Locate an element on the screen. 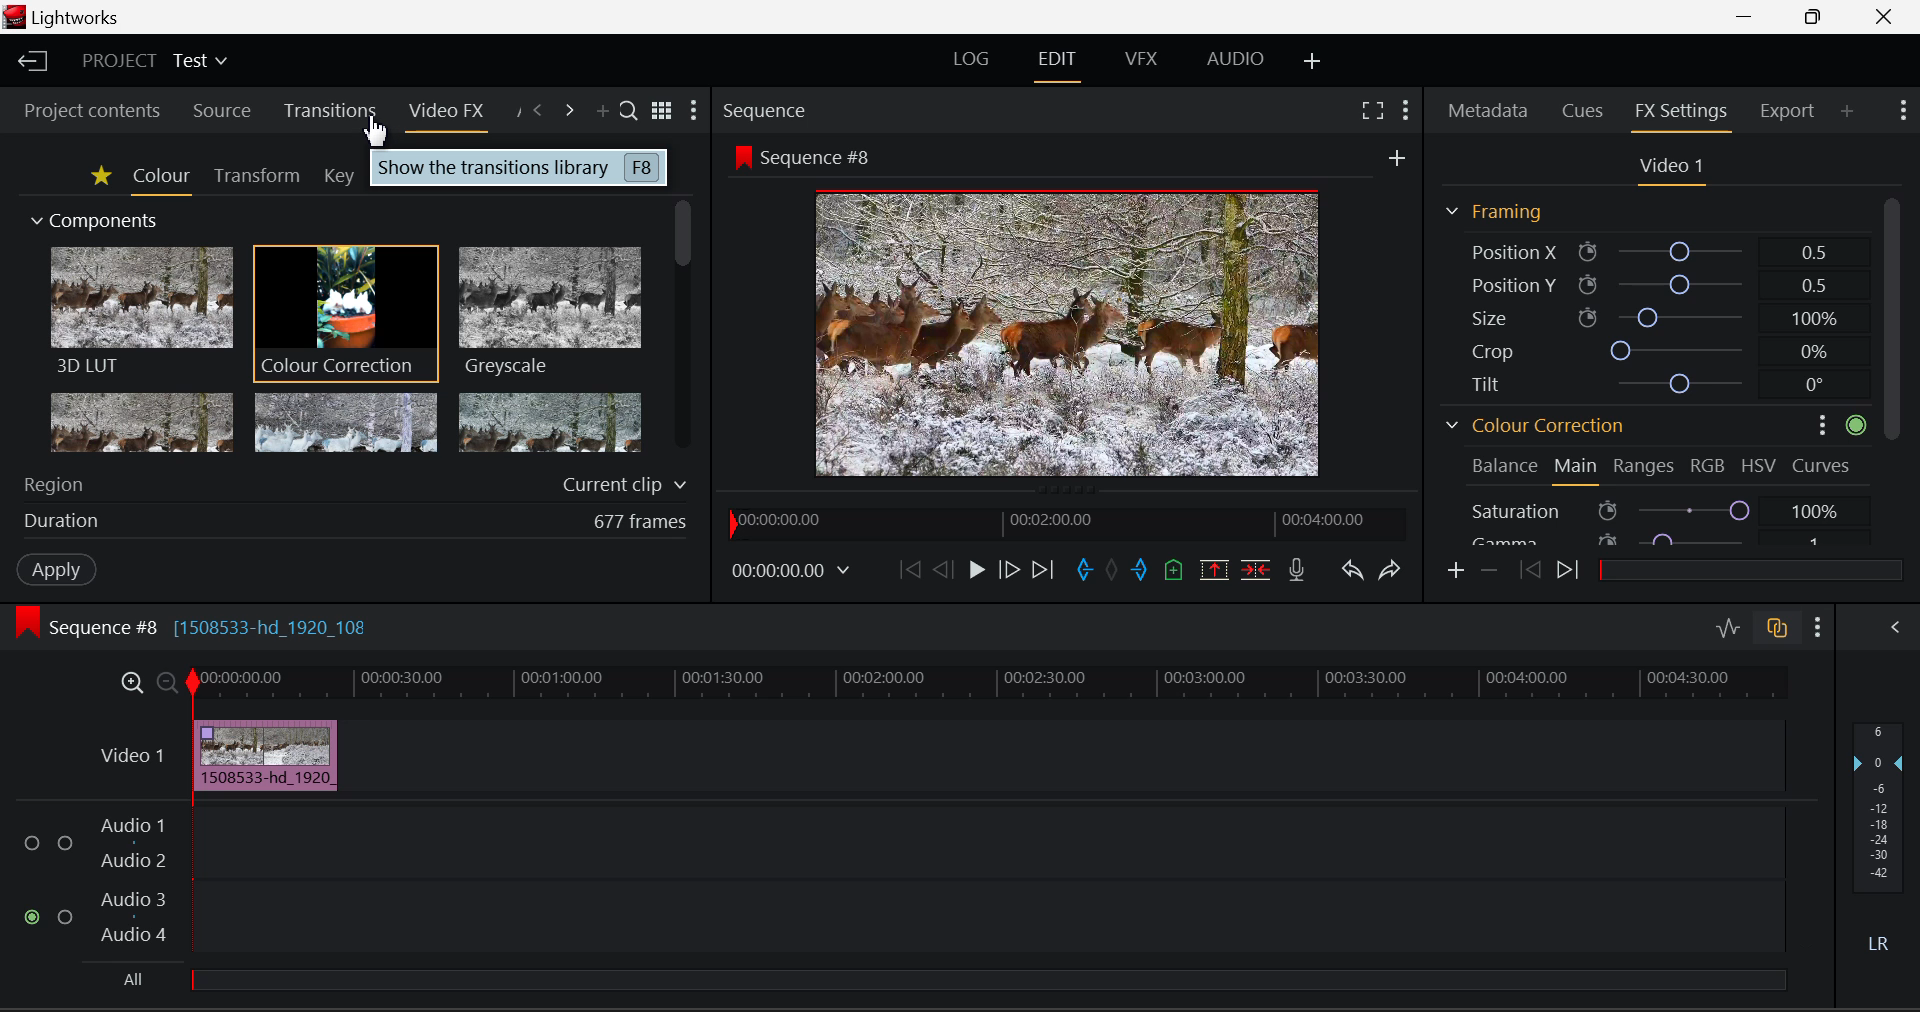 This screenshot has width=1920, height=1012. Preview Screen Altered is located at coordinates (1060, 330).